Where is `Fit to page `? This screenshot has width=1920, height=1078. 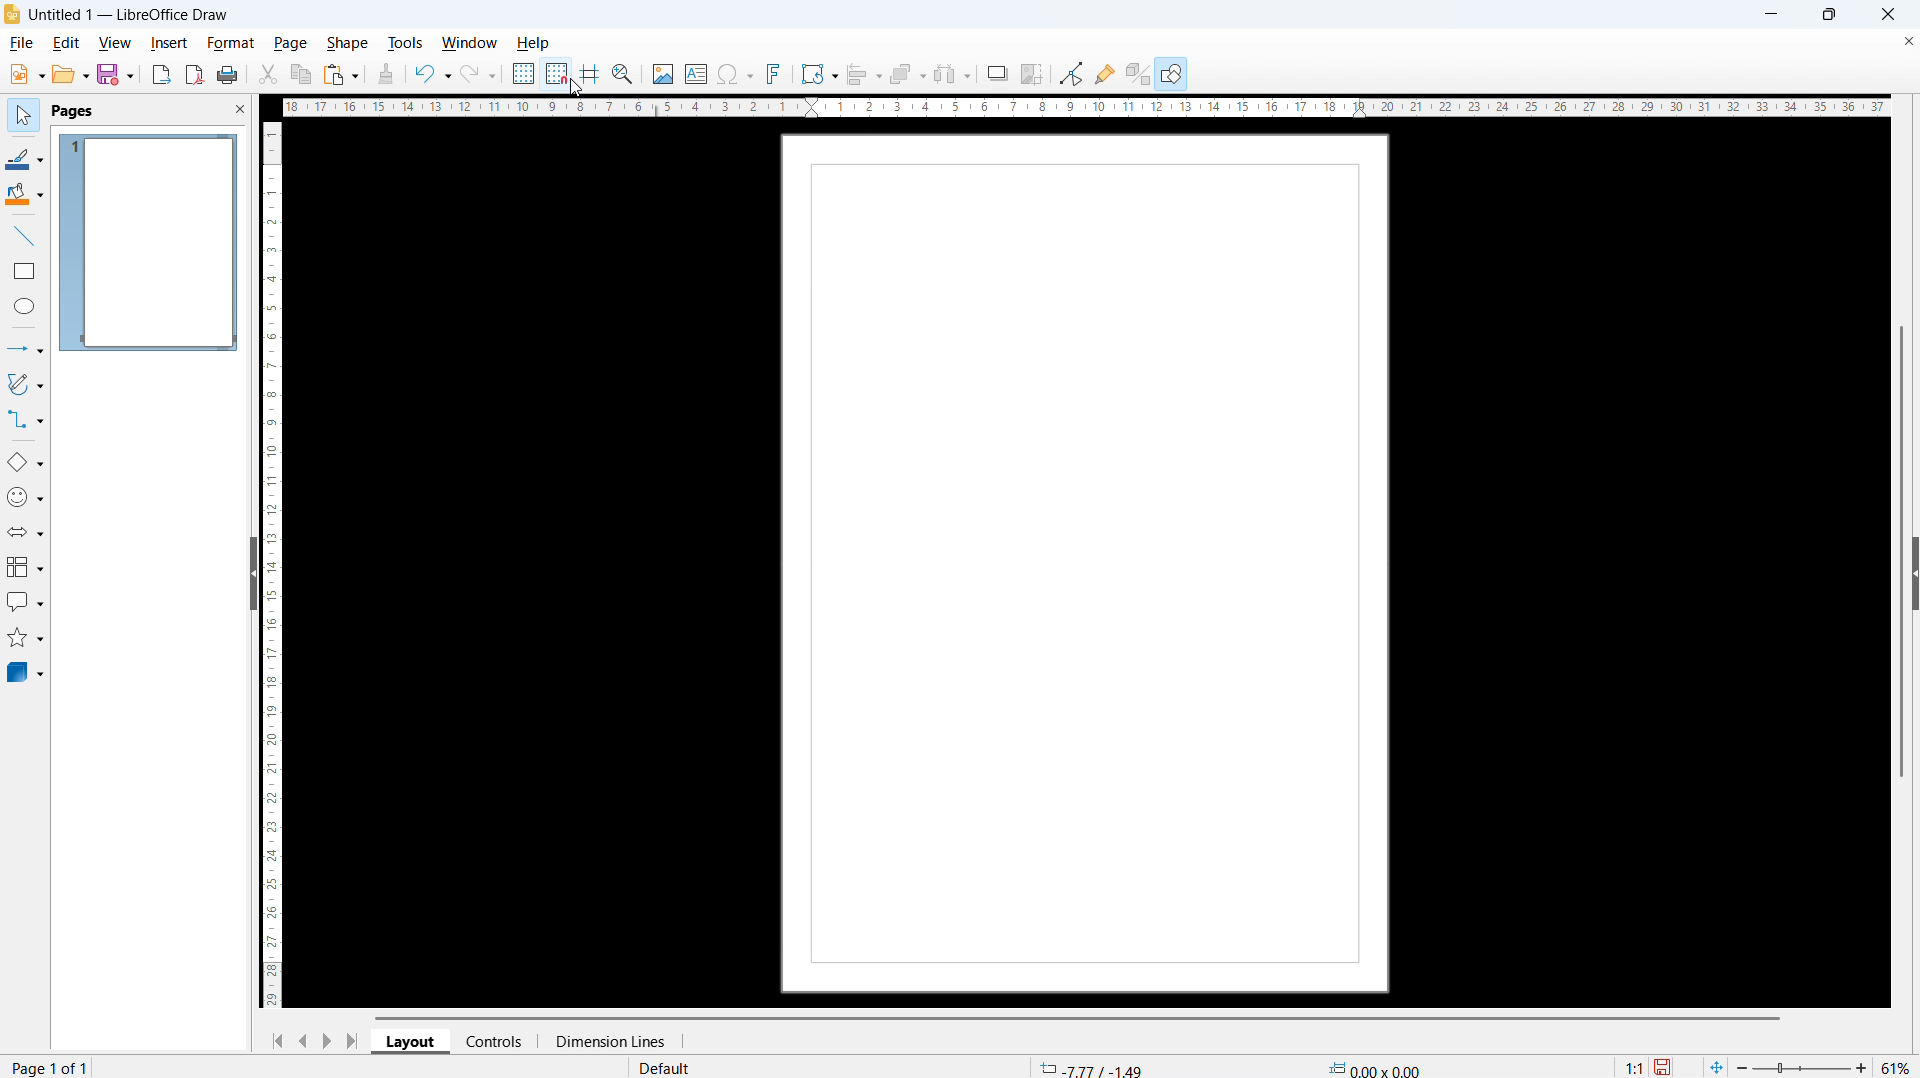 Fit to page  is located at coordinates (1713, 1065).